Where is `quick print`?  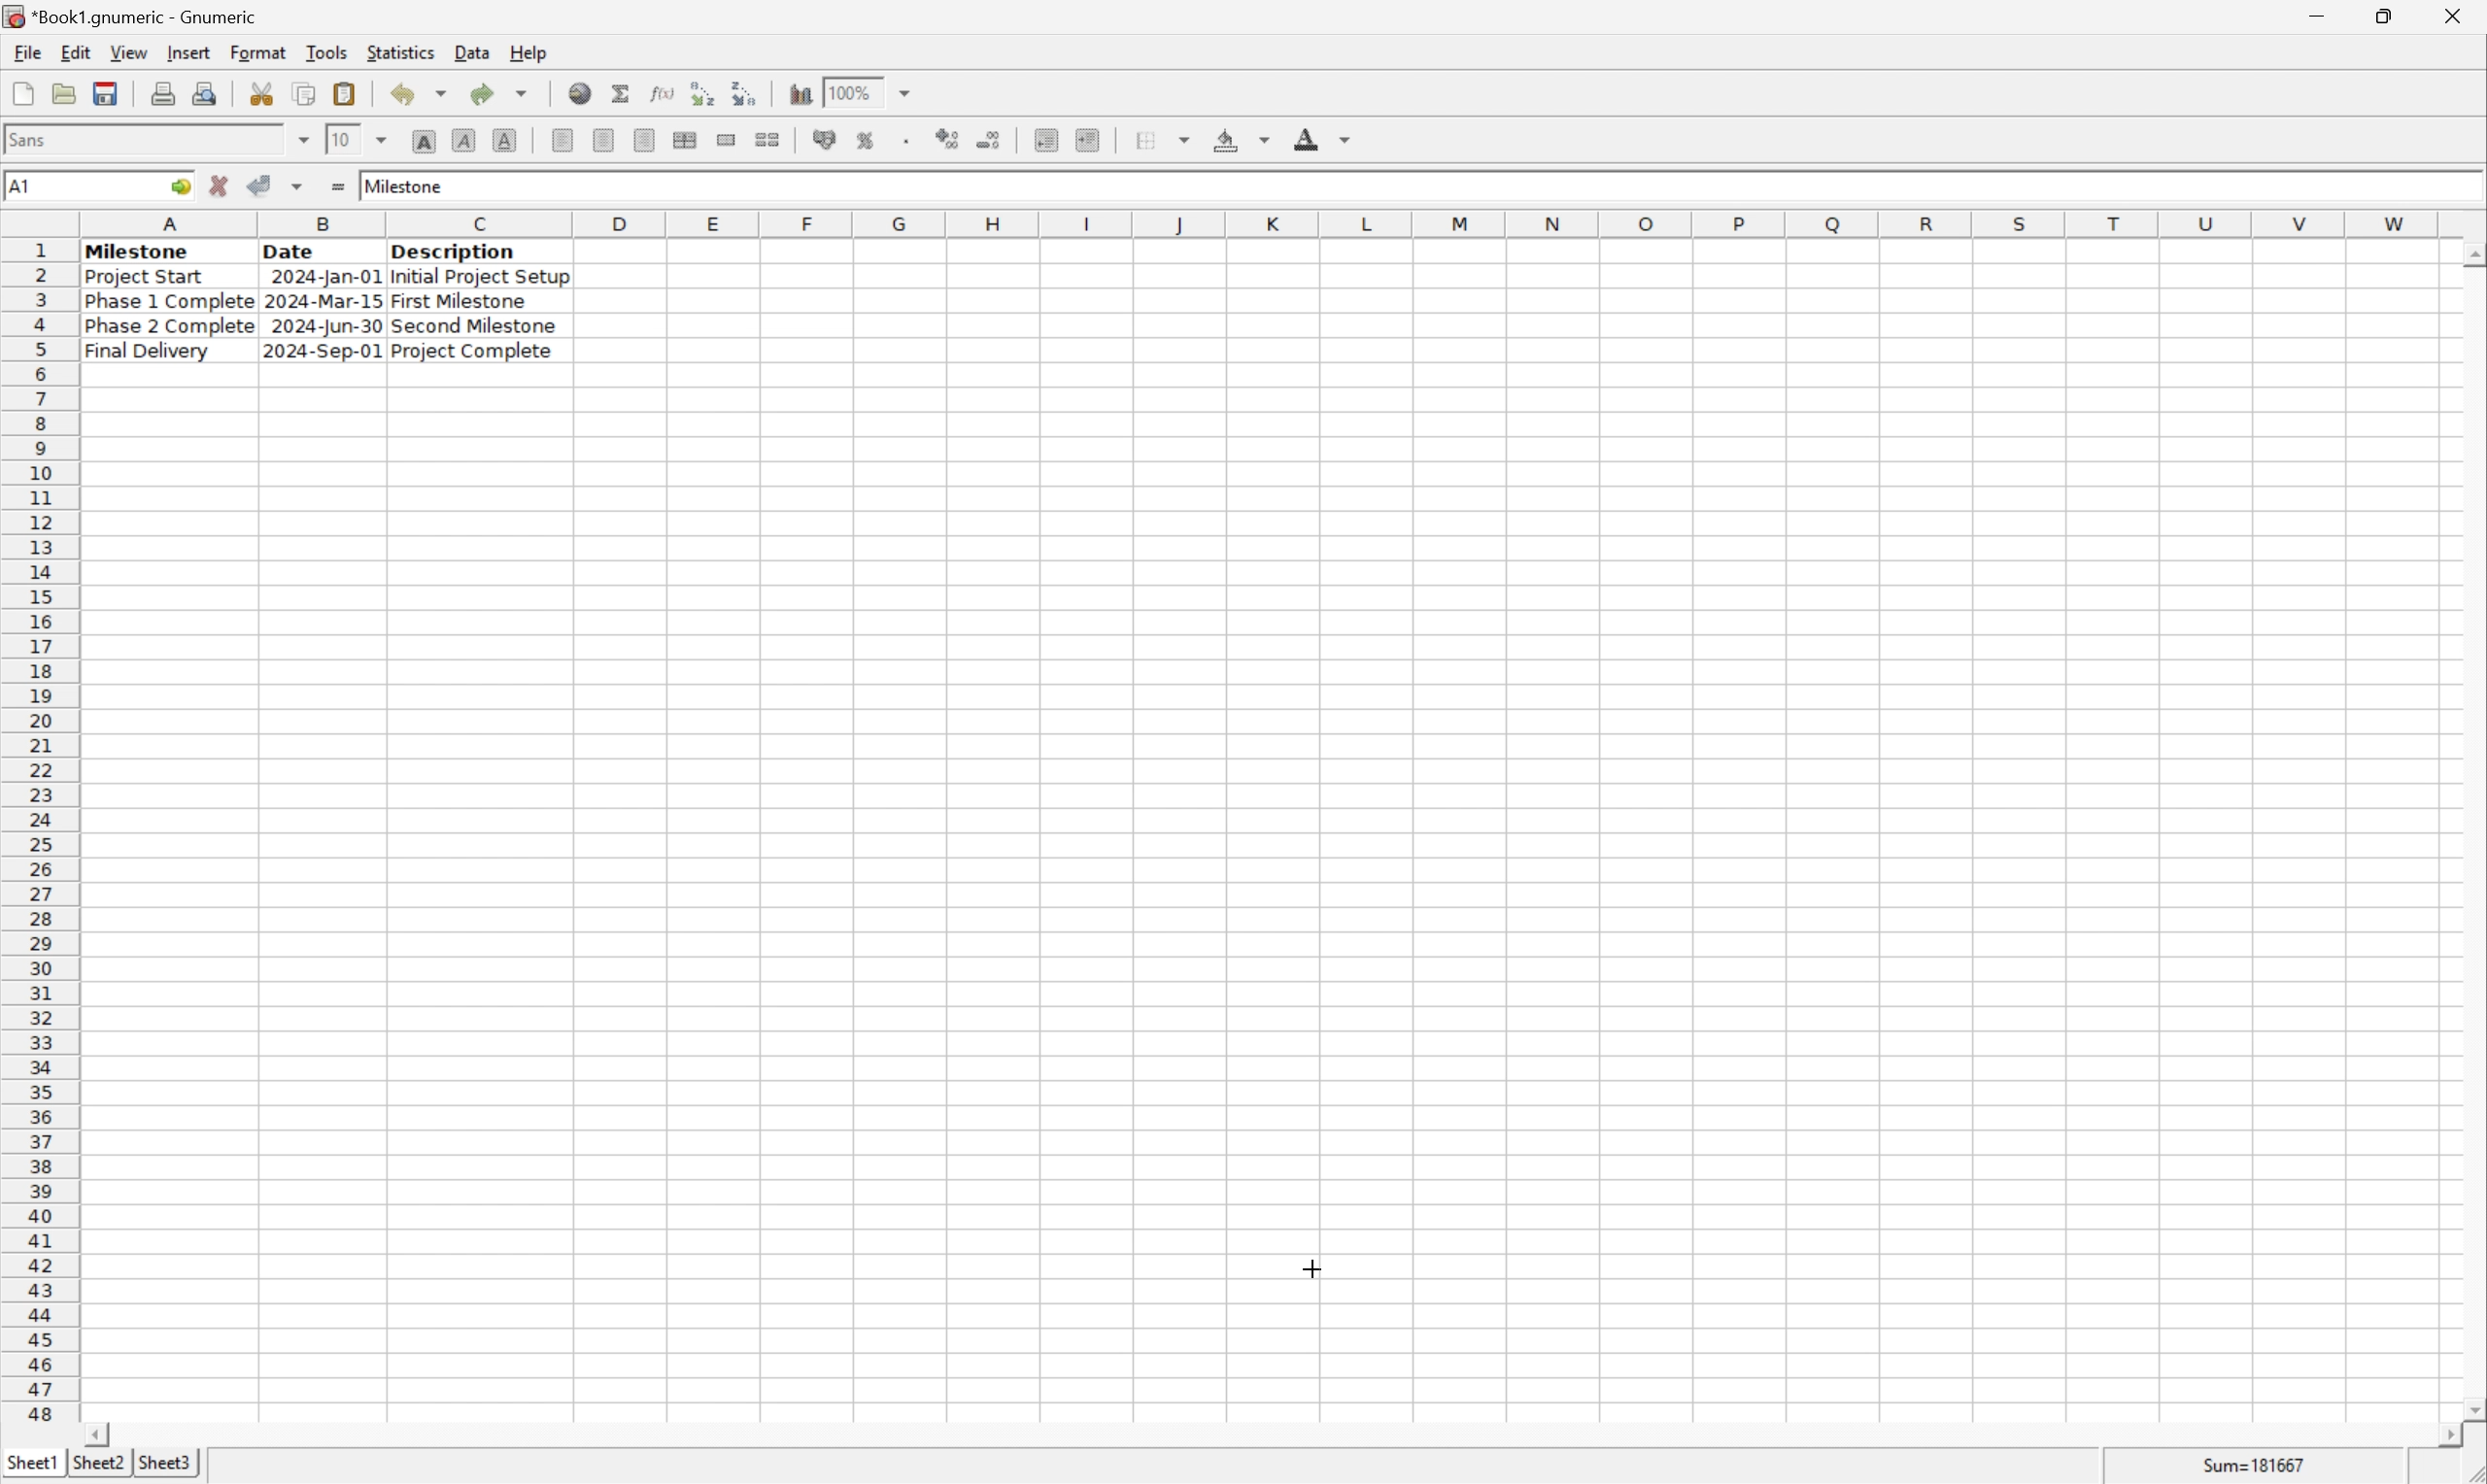 quick print is located at coordinates (206, 93).